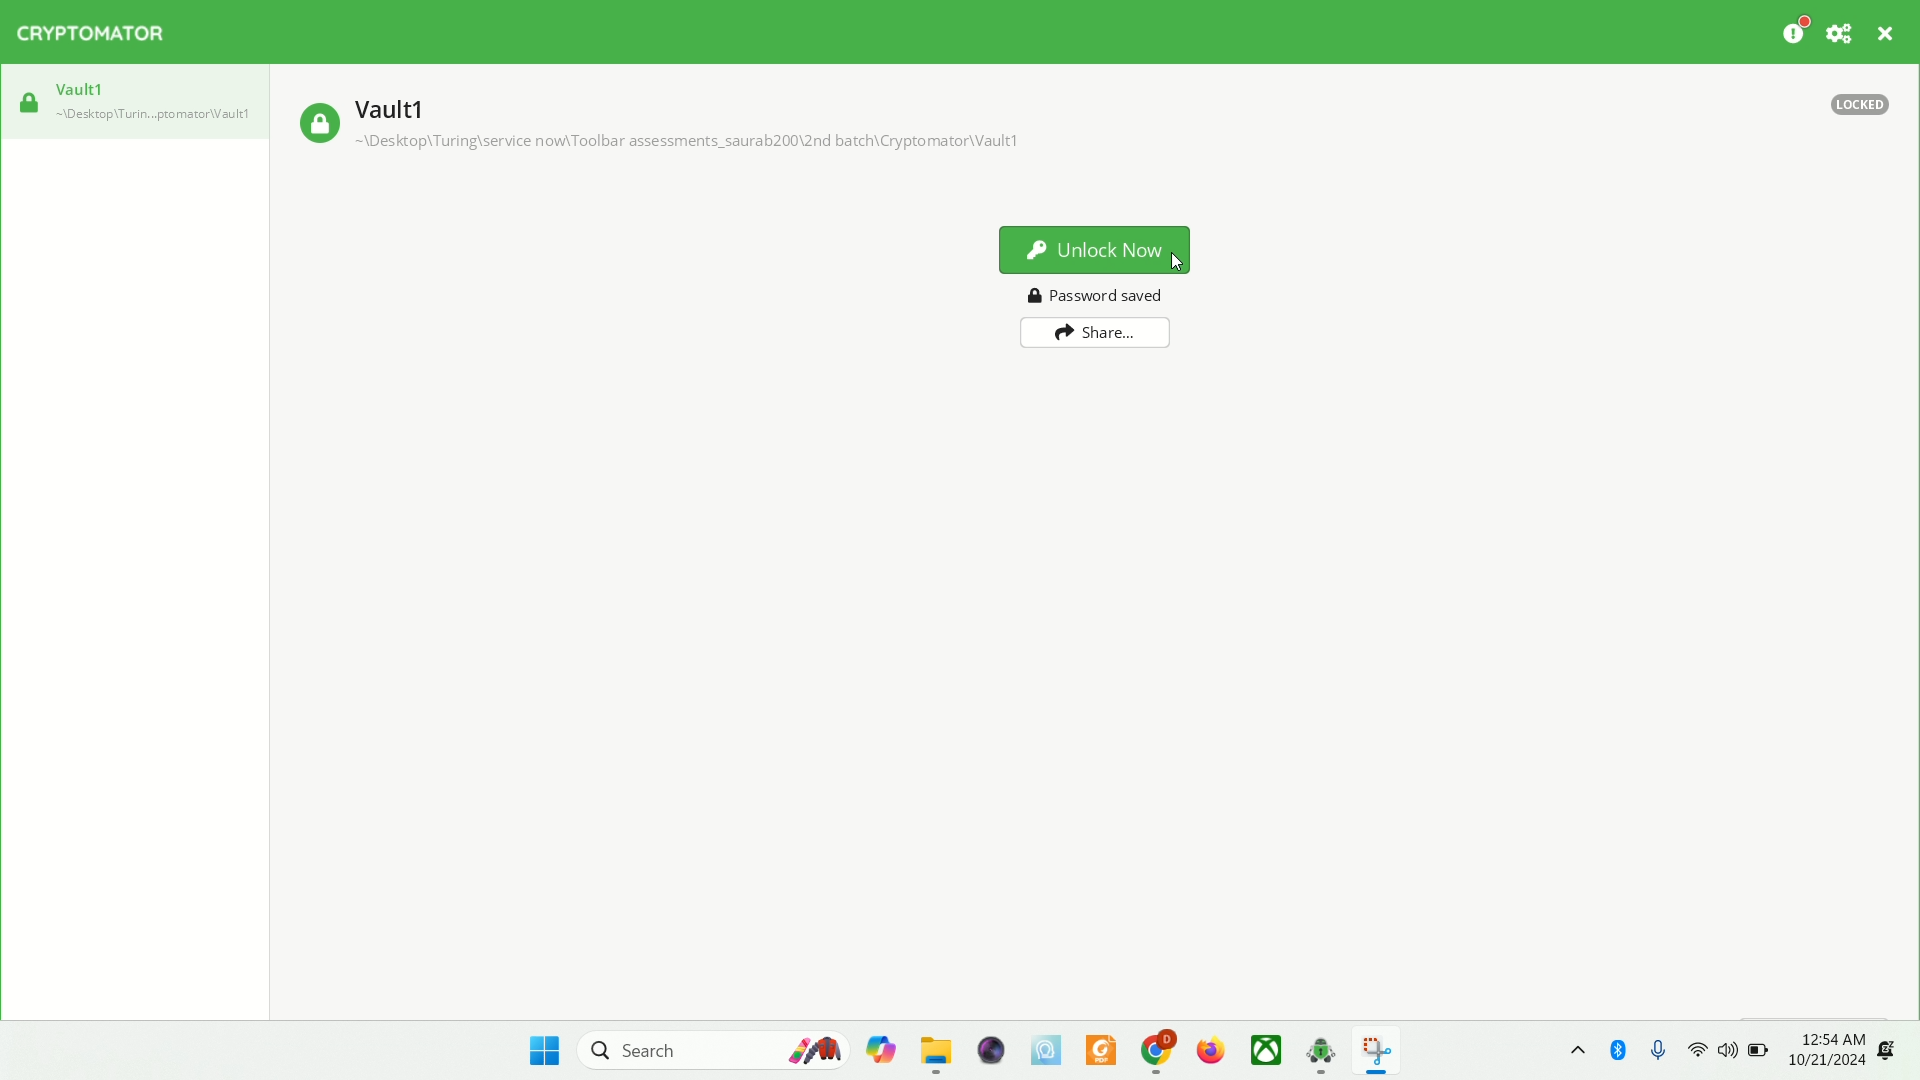 The height and width of the screenshot is (1080, 1920). Describe the element at coordinates (1864, 103) in the screenshot. I see `locked` at that location.